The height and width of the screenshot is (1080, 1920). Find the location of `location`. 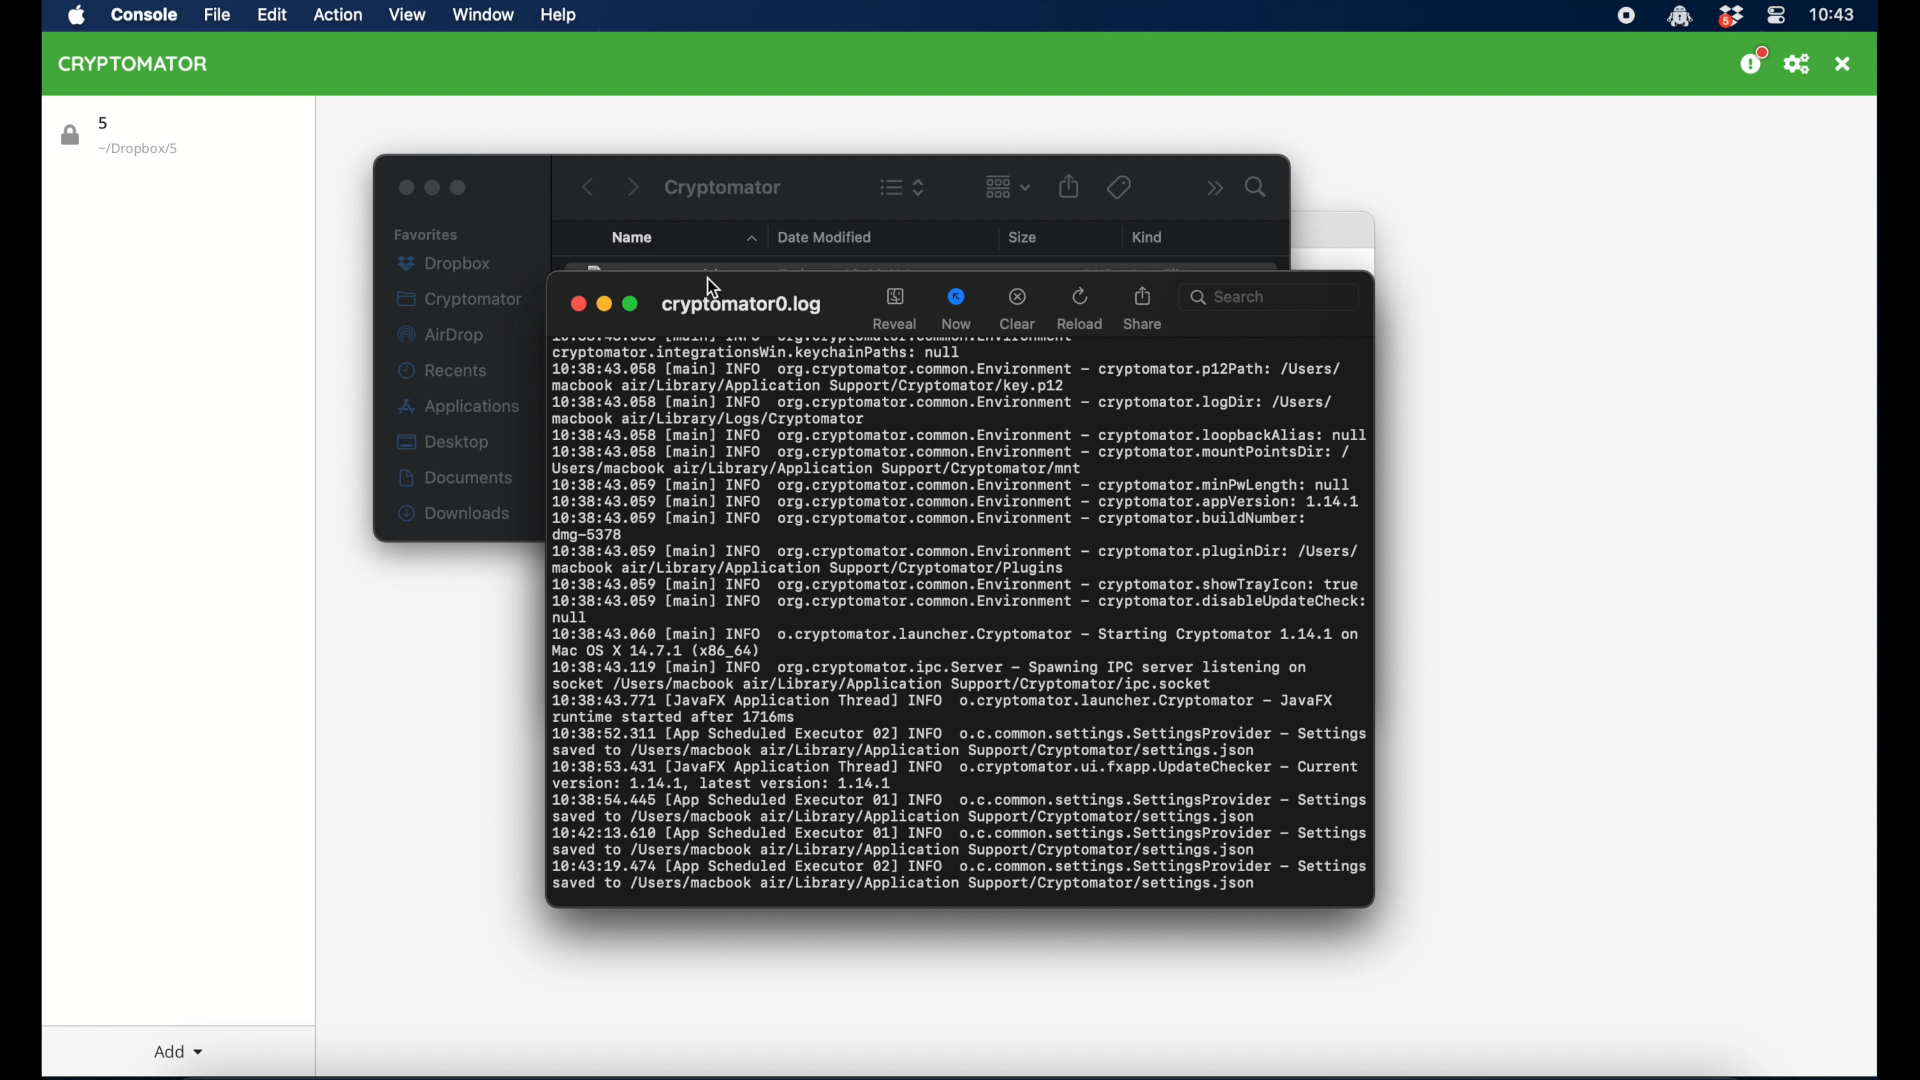

location is located at coordinates (140, 150).